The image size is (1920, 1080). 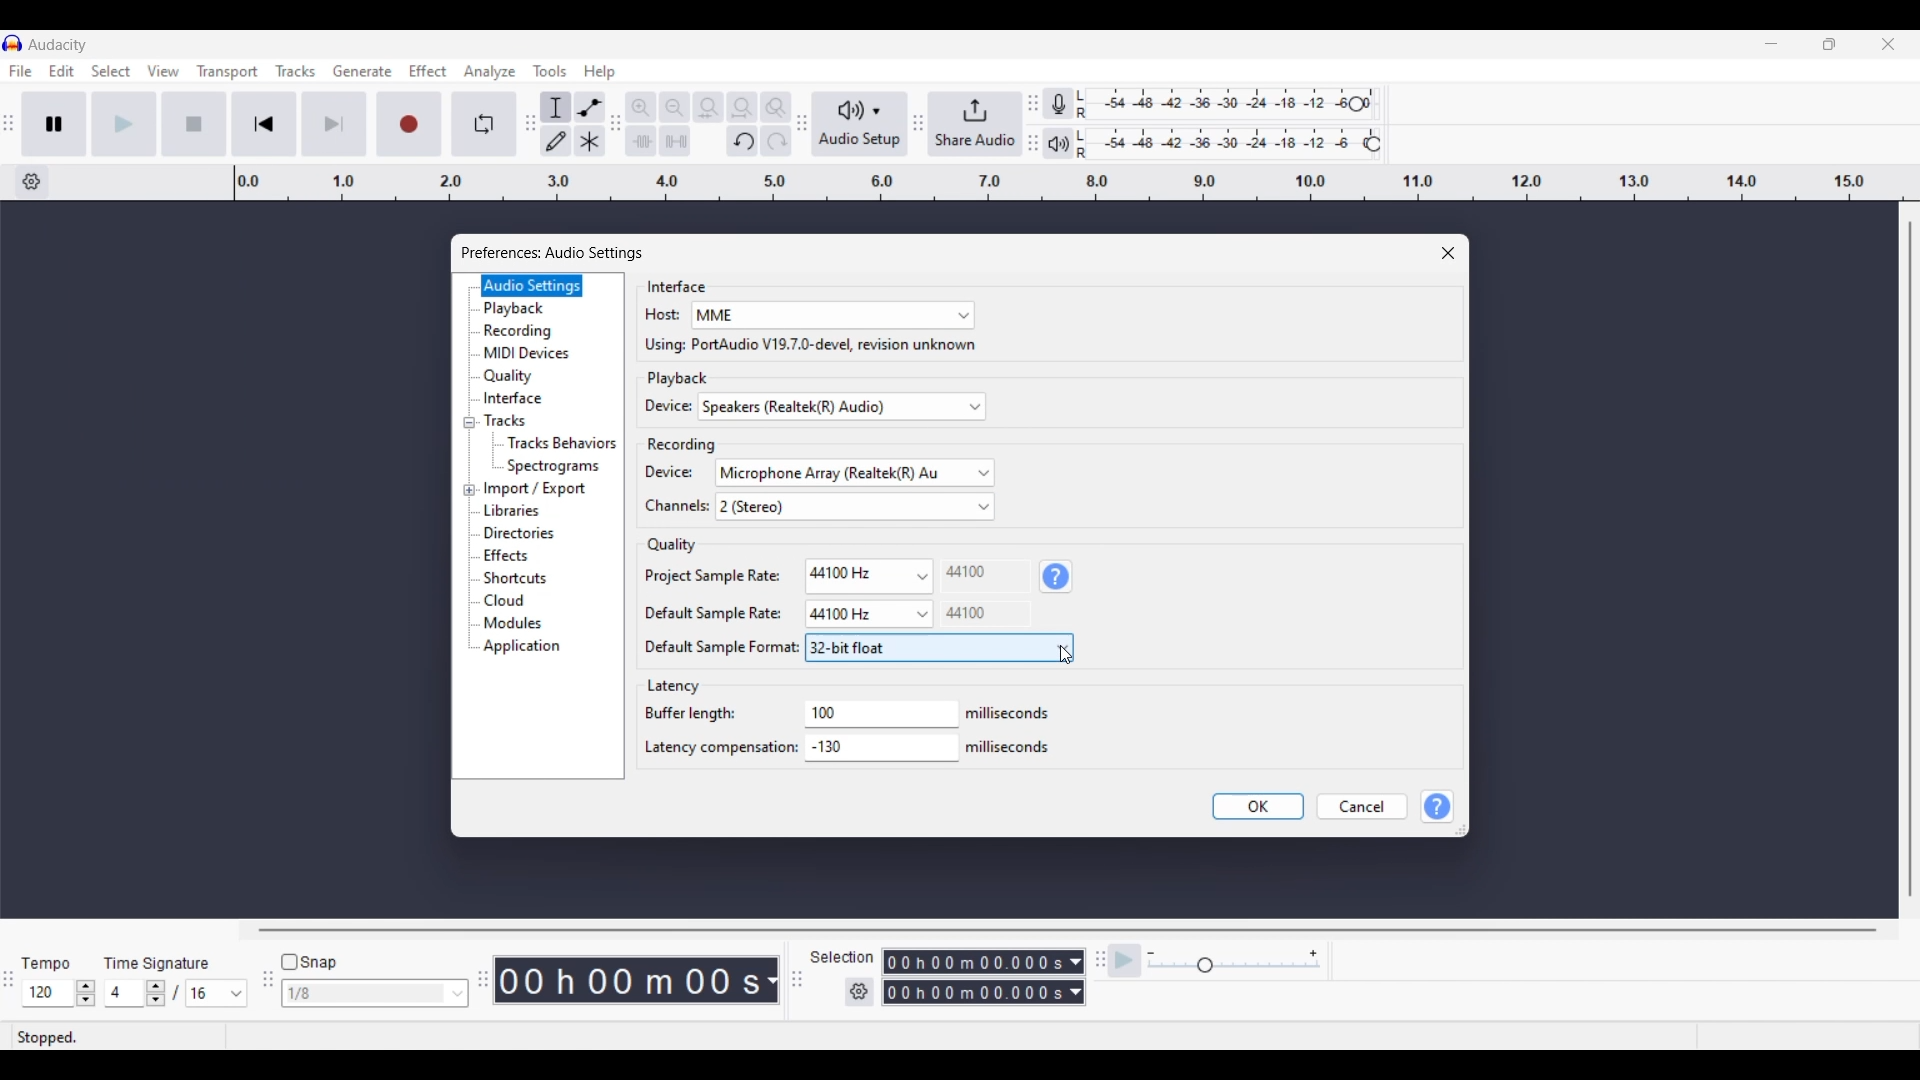 I want to click on Collapse, so click(x=469, y=423).